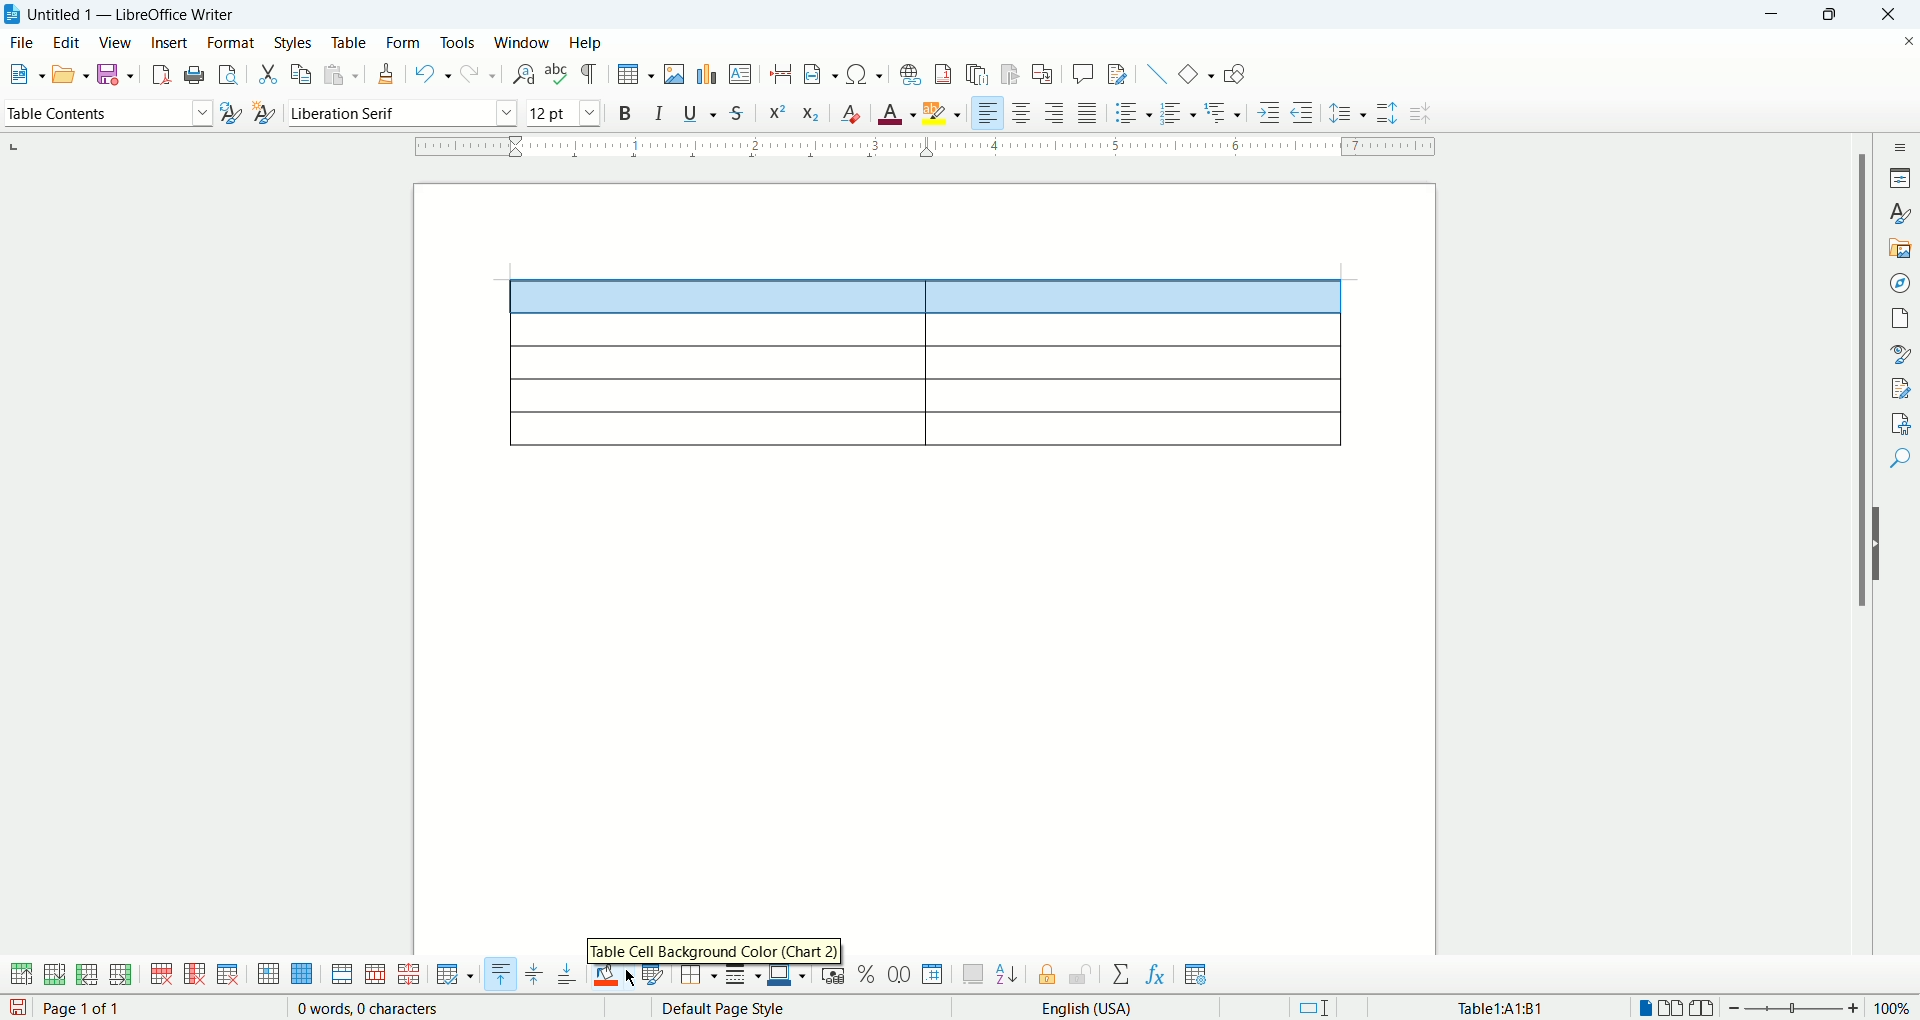 The image size is (1920, 1020). I want to click on open, so click(70, 73).